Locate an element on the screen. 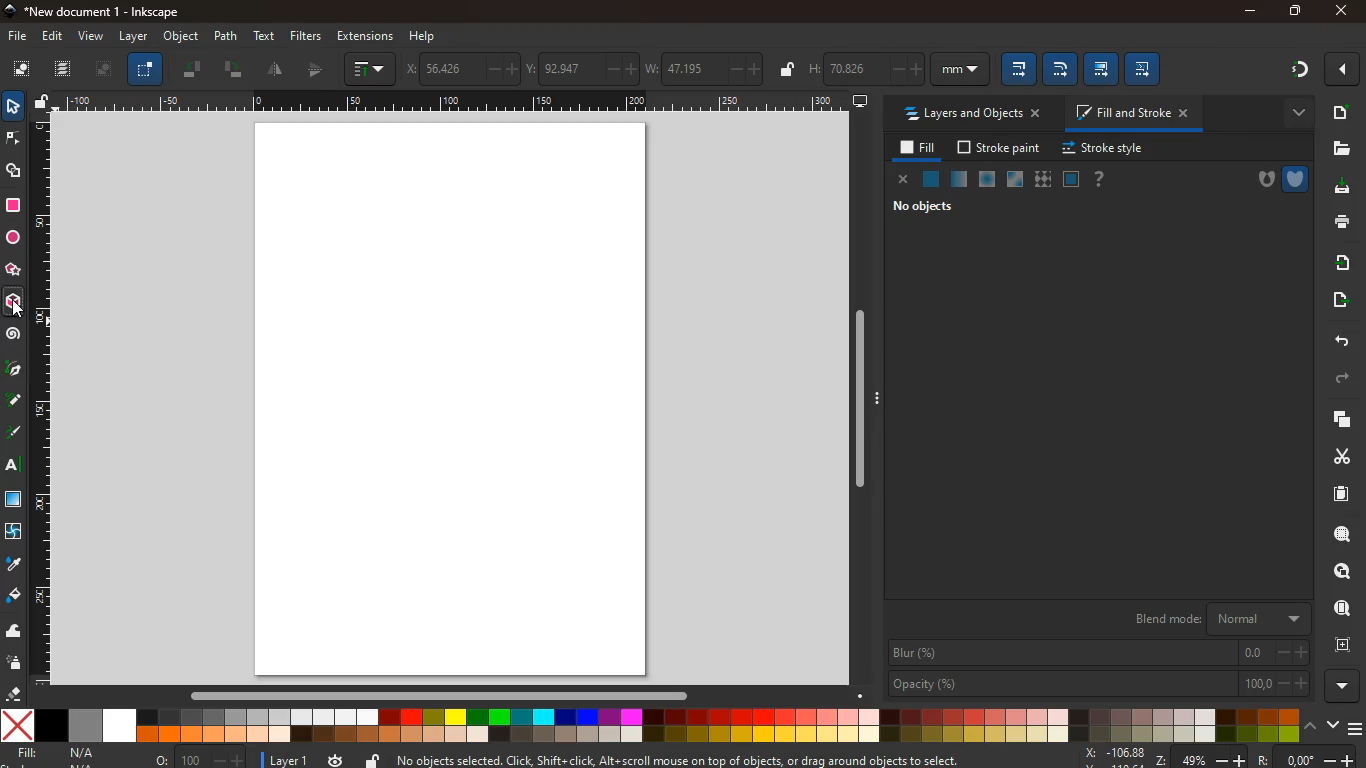  unlock is located at coordinates (372, 758).